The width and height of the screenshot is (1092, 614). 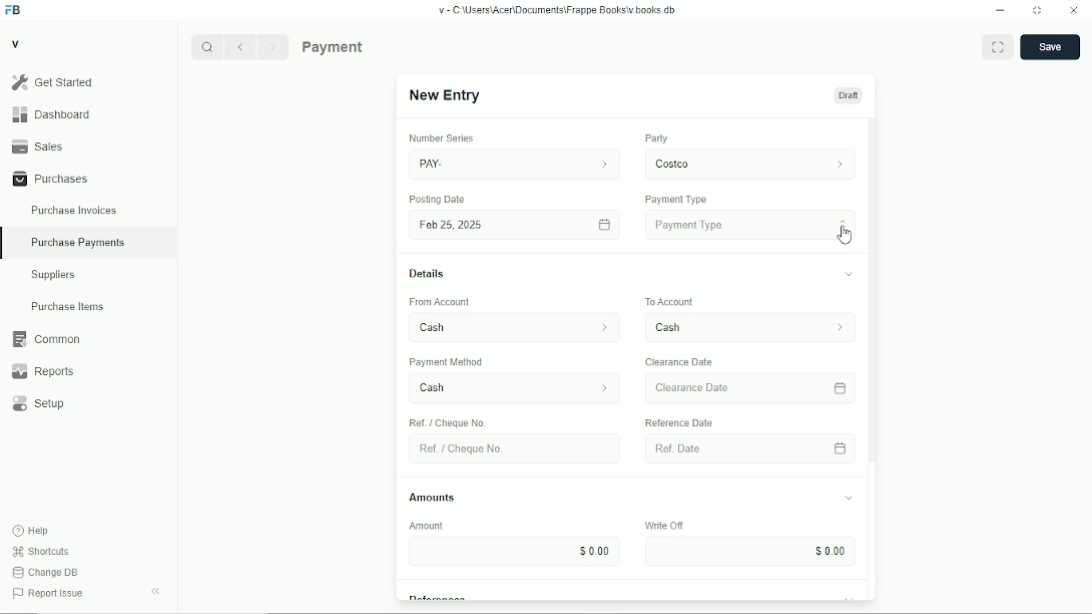 What do you see at coordinates (240, 47) in the screenshot?
I see `Previous` at bounding box center [240, 47].